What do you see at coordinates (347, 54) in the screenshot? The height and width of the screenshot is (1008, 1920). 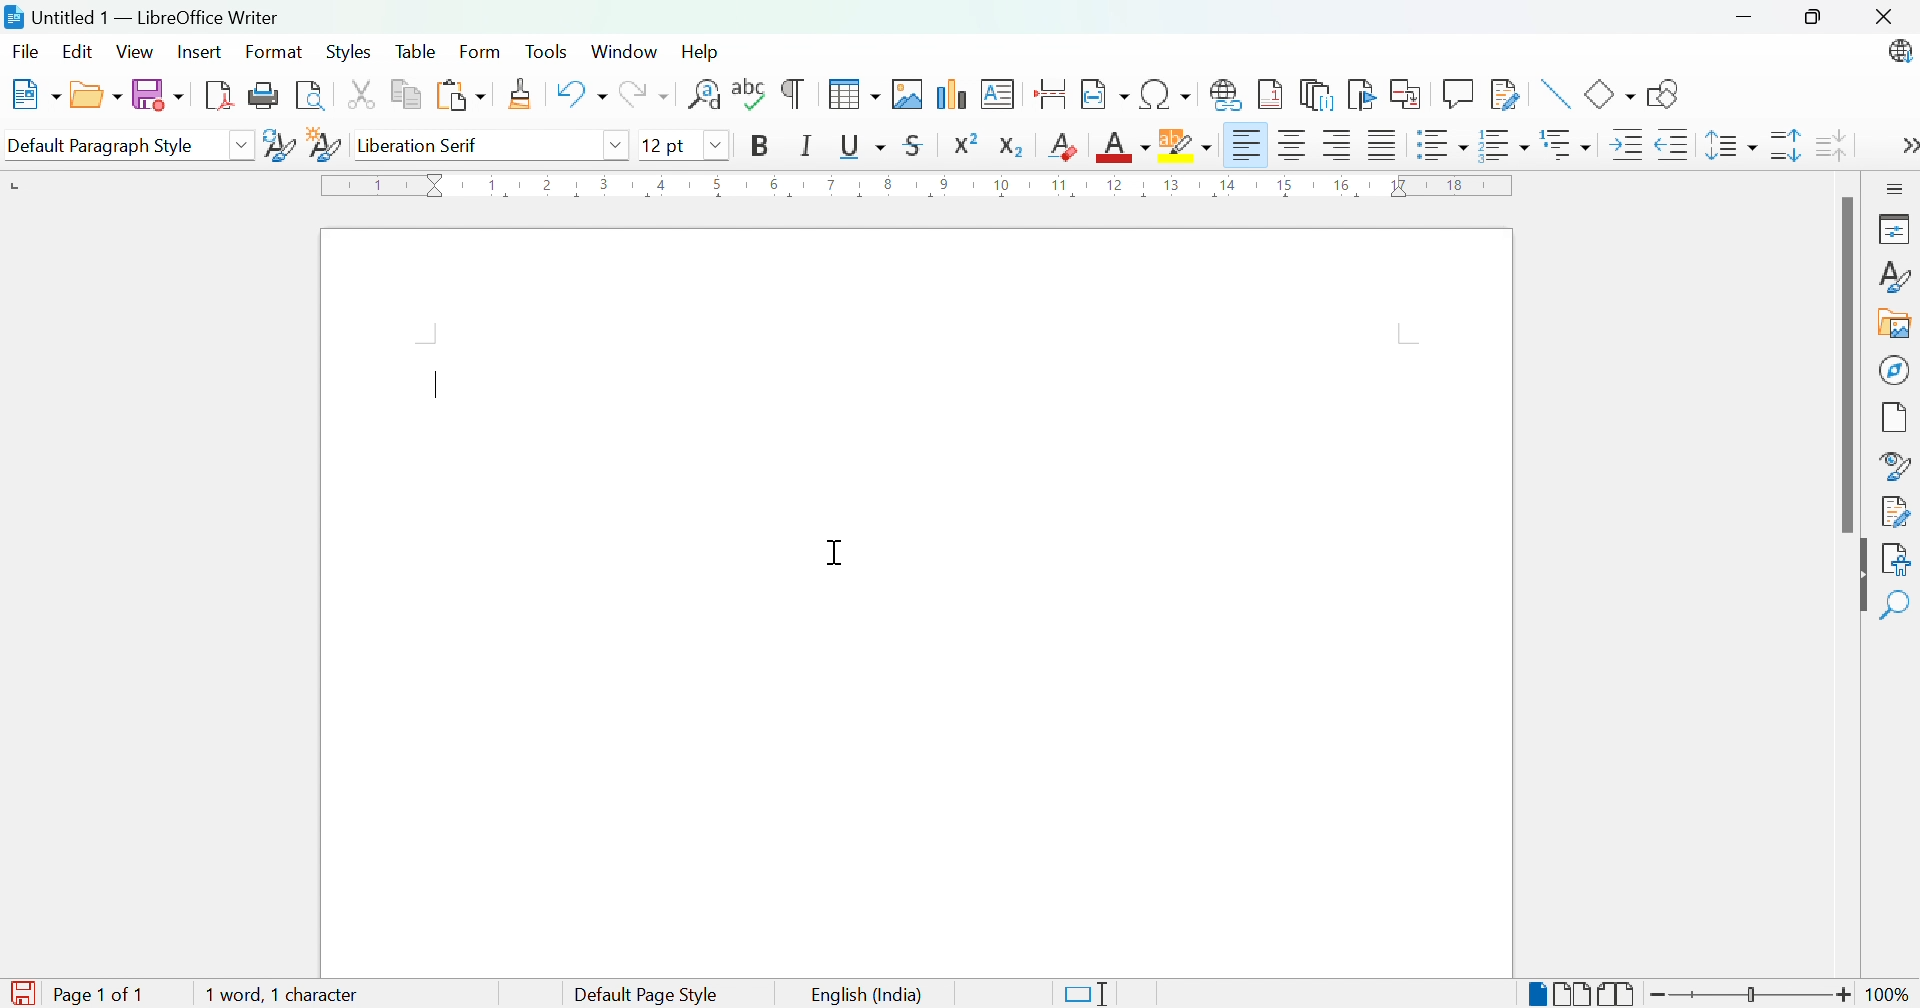 I see `Styles` at bounding box center [347, 54].